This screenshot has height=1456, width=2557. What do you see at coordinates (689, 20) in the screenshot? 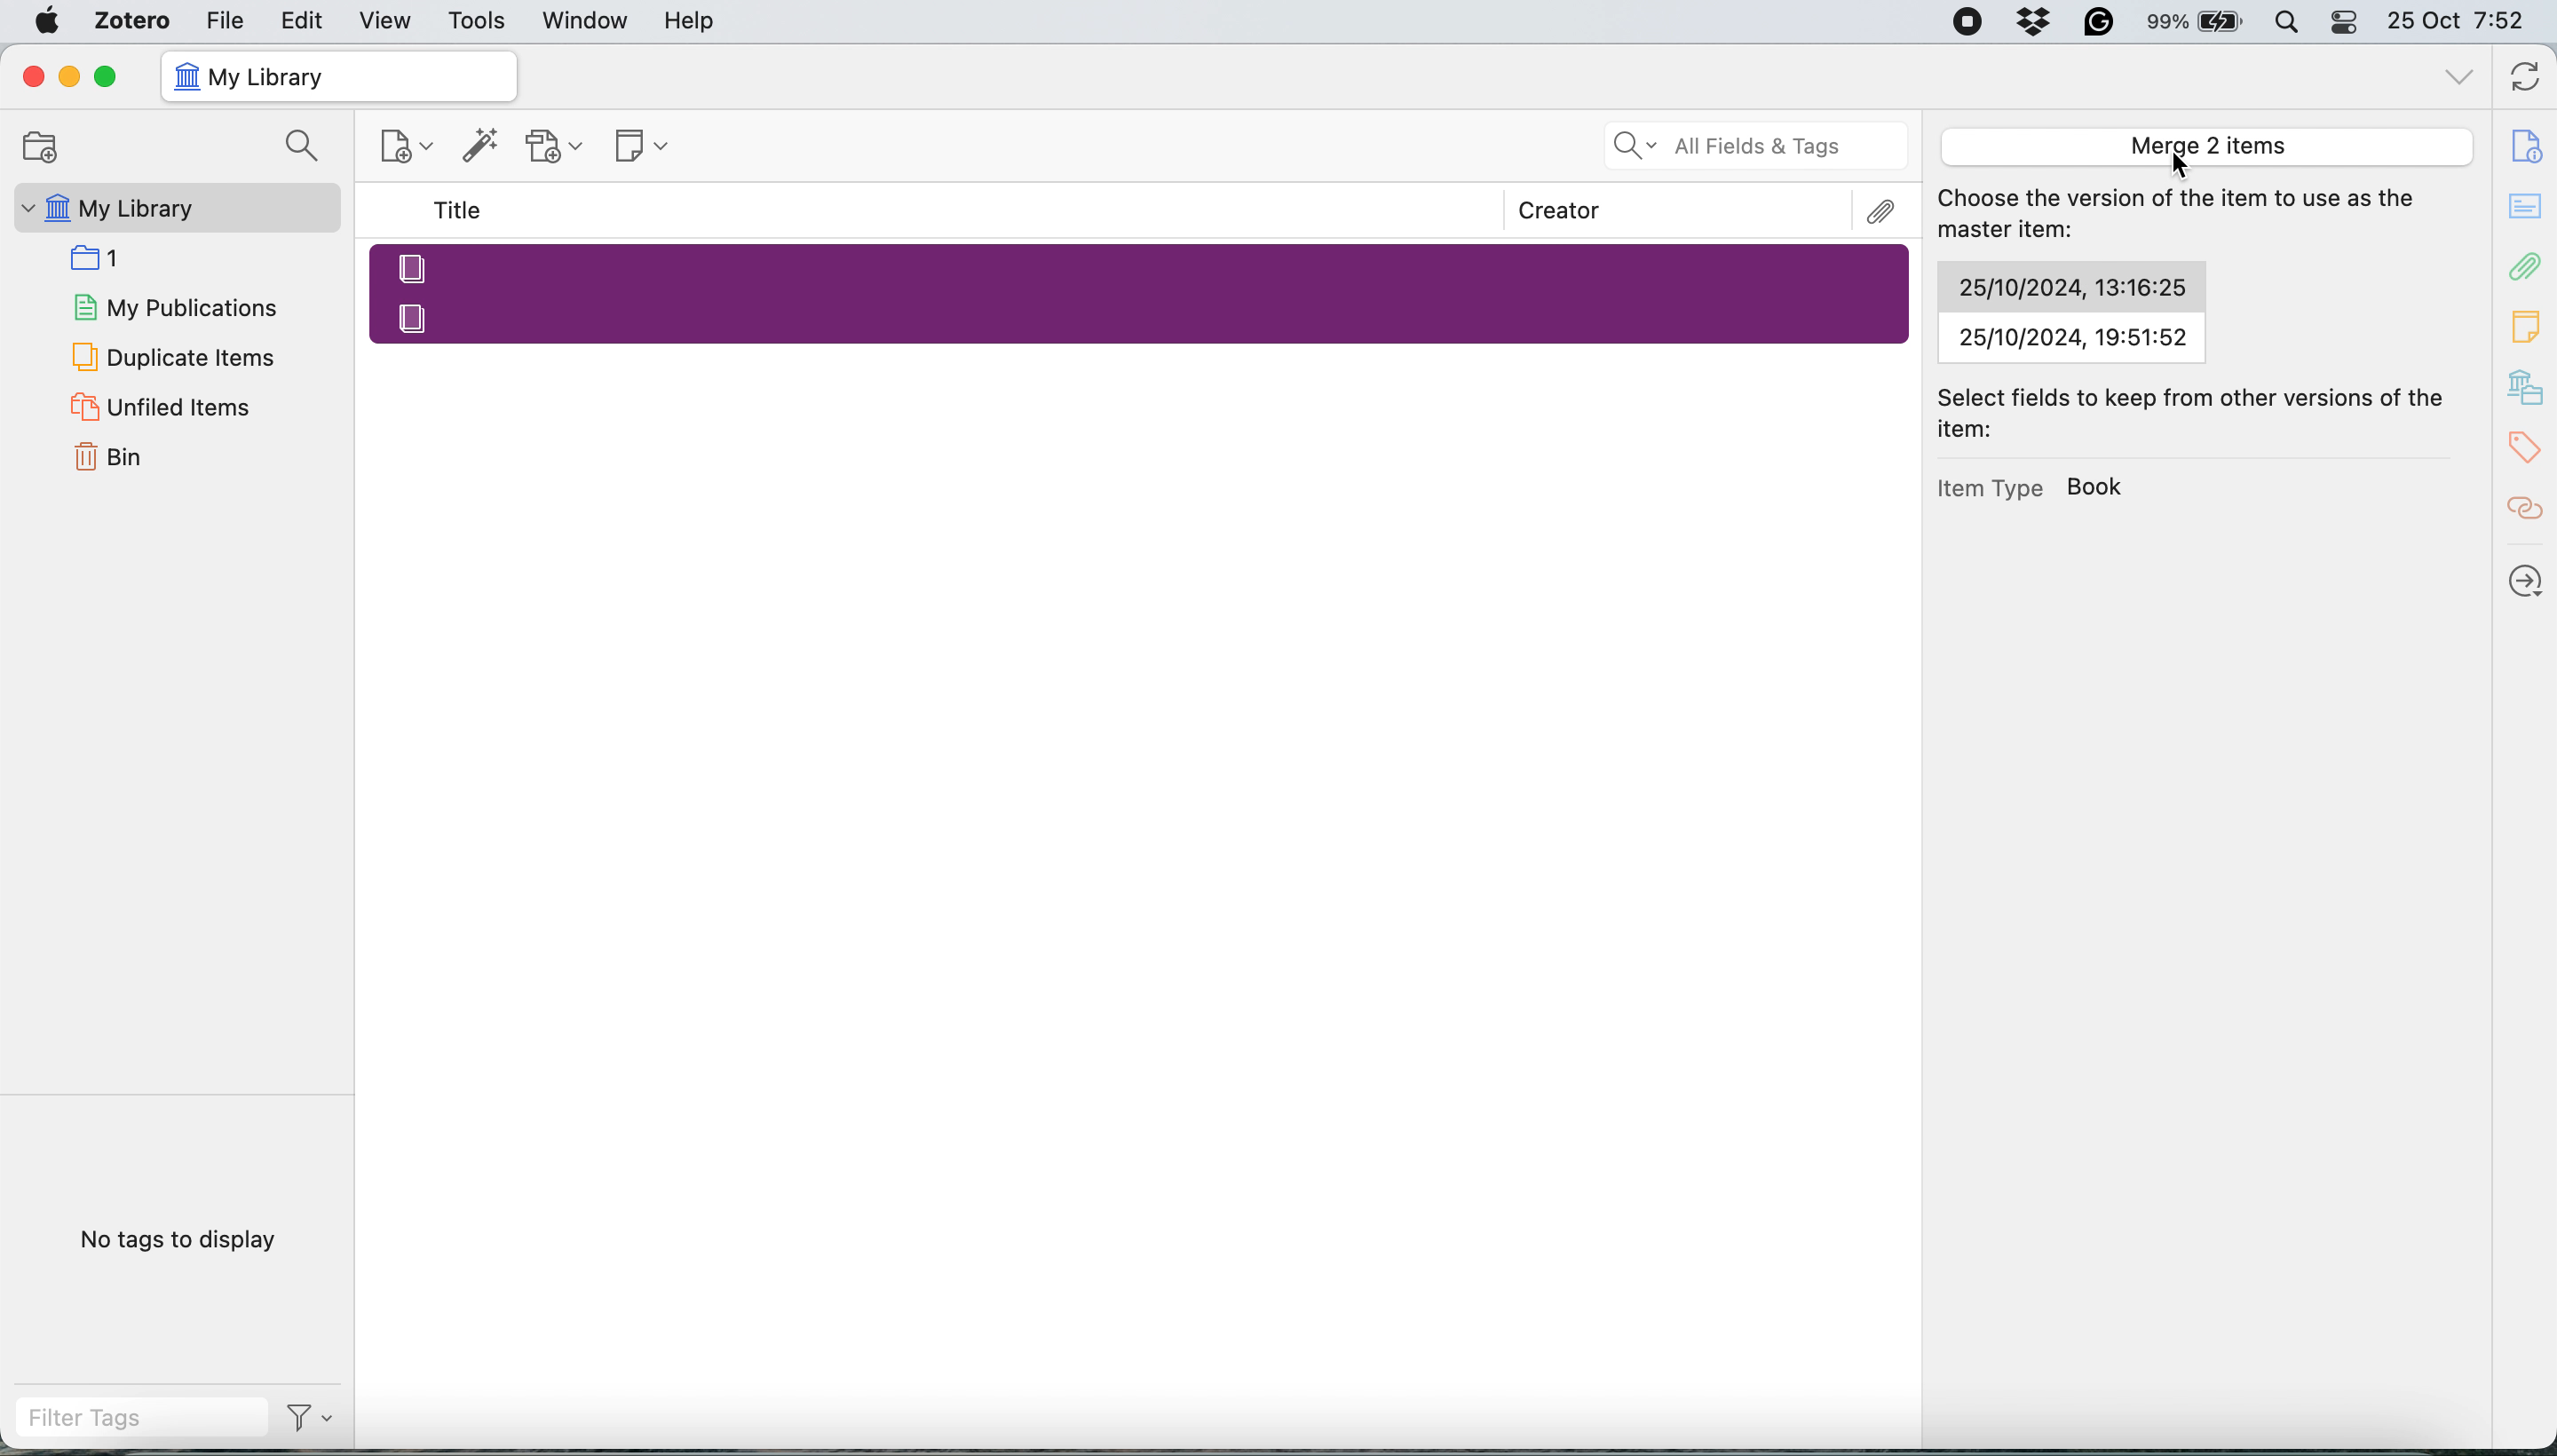
I see `Help` at bounding box center [689, 20].